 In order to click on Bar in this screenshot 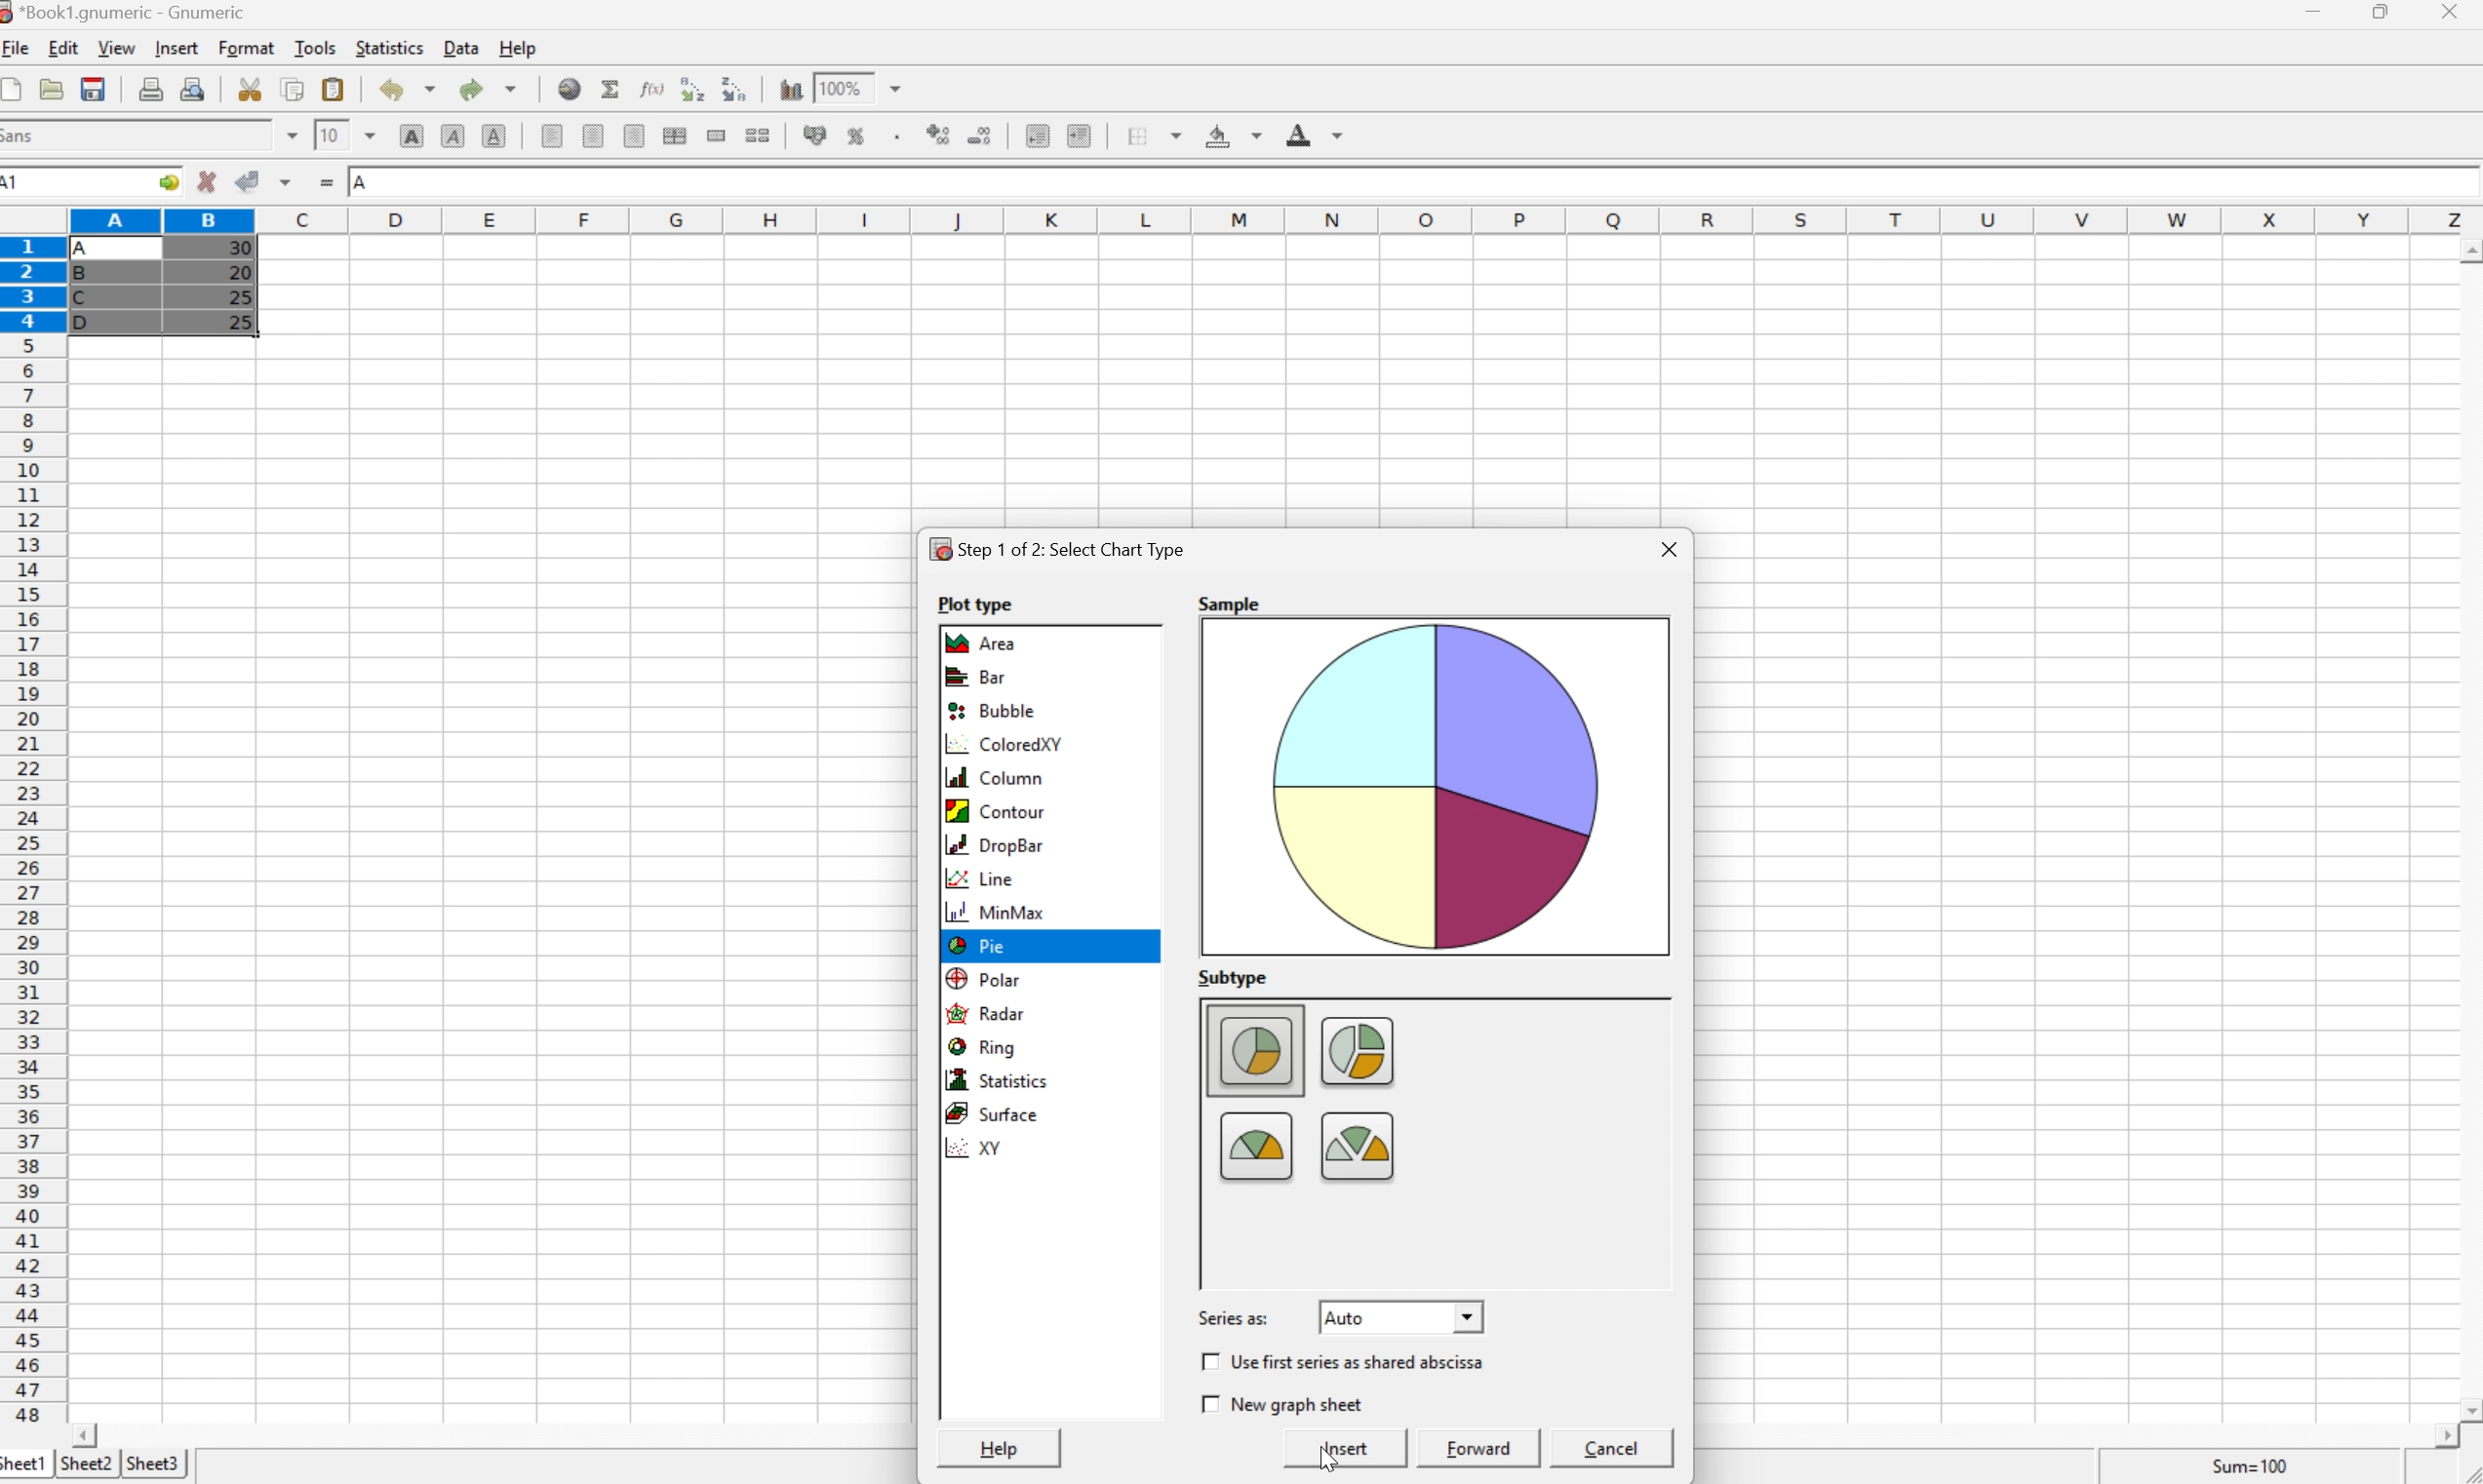, I will do `click(979, 675)`.